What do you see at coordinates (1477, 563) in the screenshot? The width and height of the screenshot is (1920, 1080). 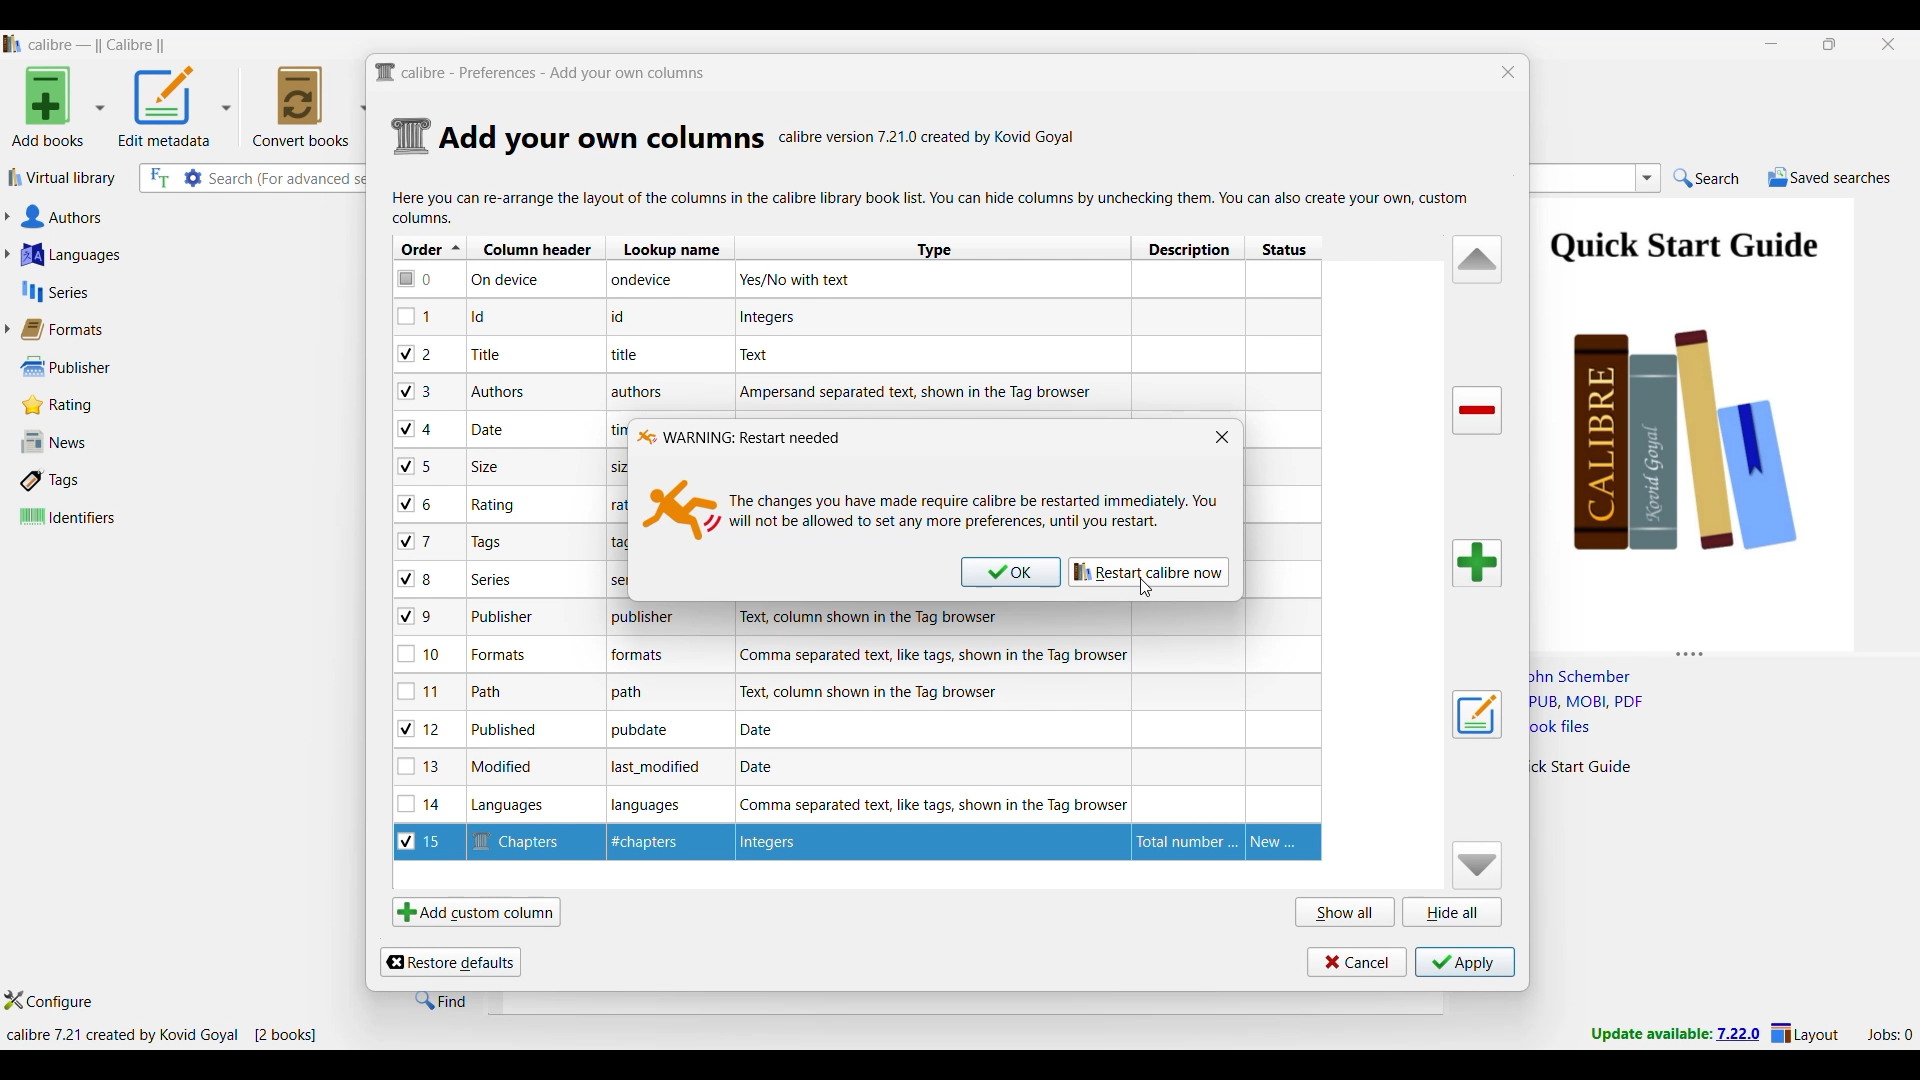 I see `Add column` at bounding box center [1477, 563].